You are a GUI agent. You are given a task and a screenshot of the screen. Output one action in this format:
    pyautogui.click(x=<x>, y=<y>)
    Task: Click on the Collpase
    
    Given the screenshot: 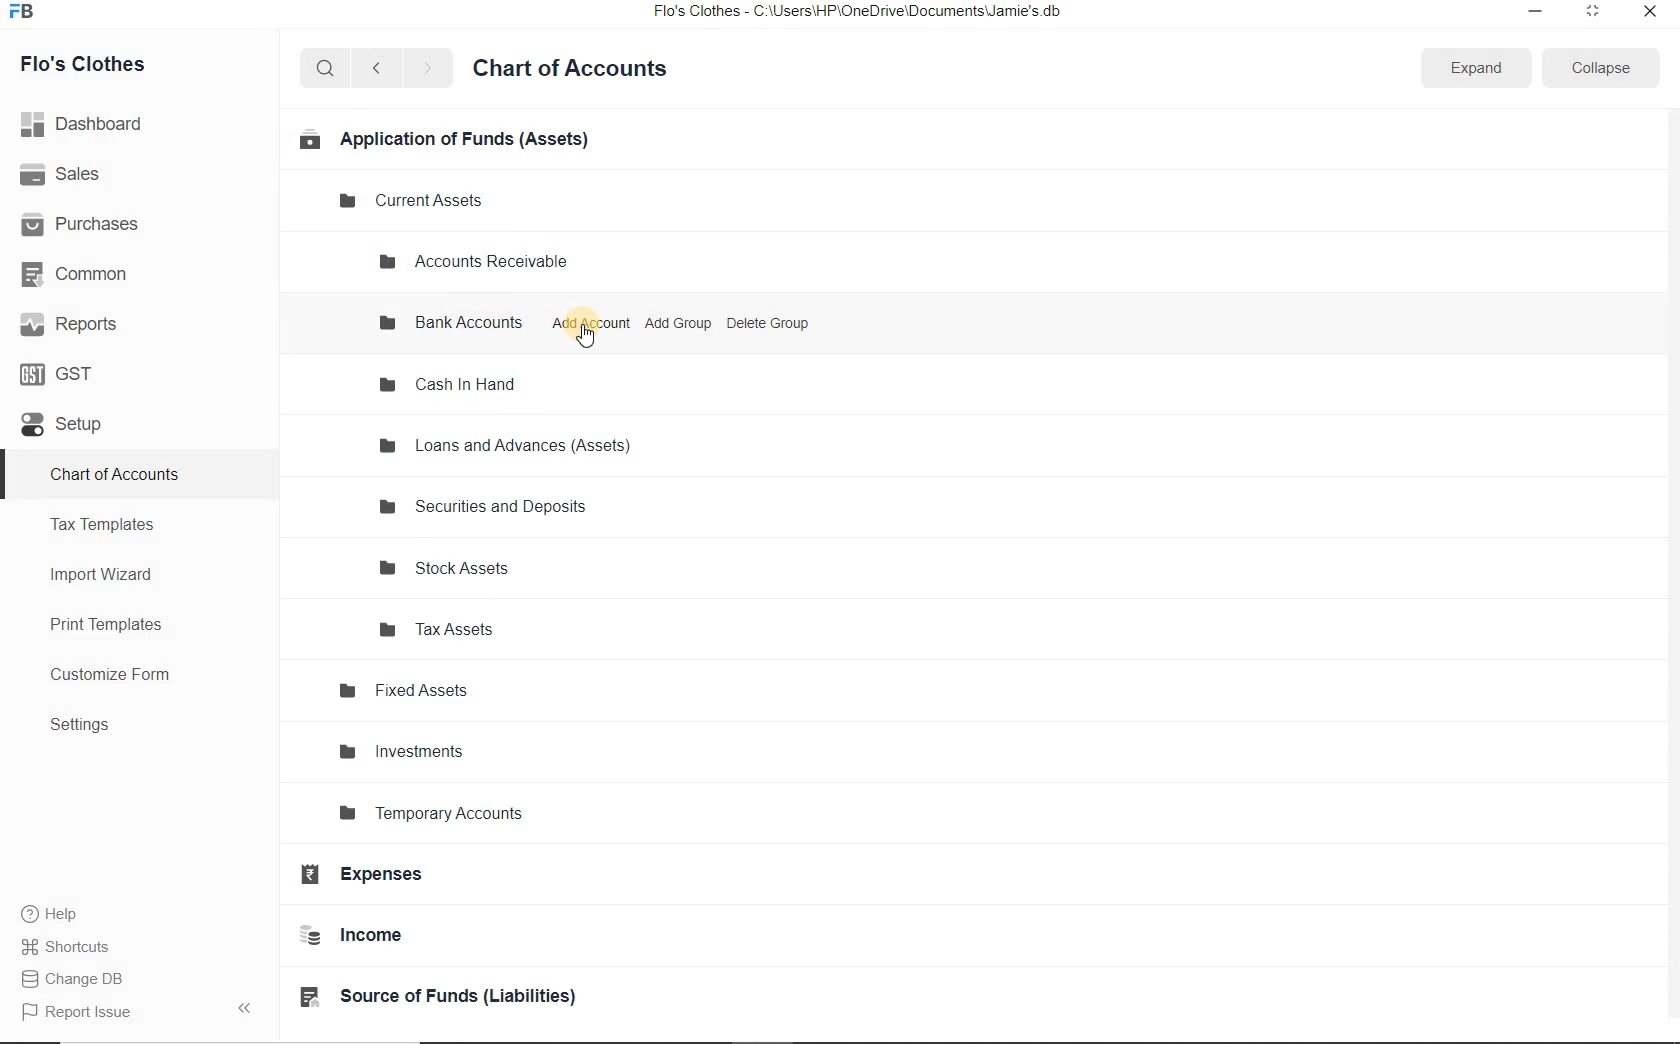 What is the action you would take?
    pyautogui.click(x=244, y=1007)
    